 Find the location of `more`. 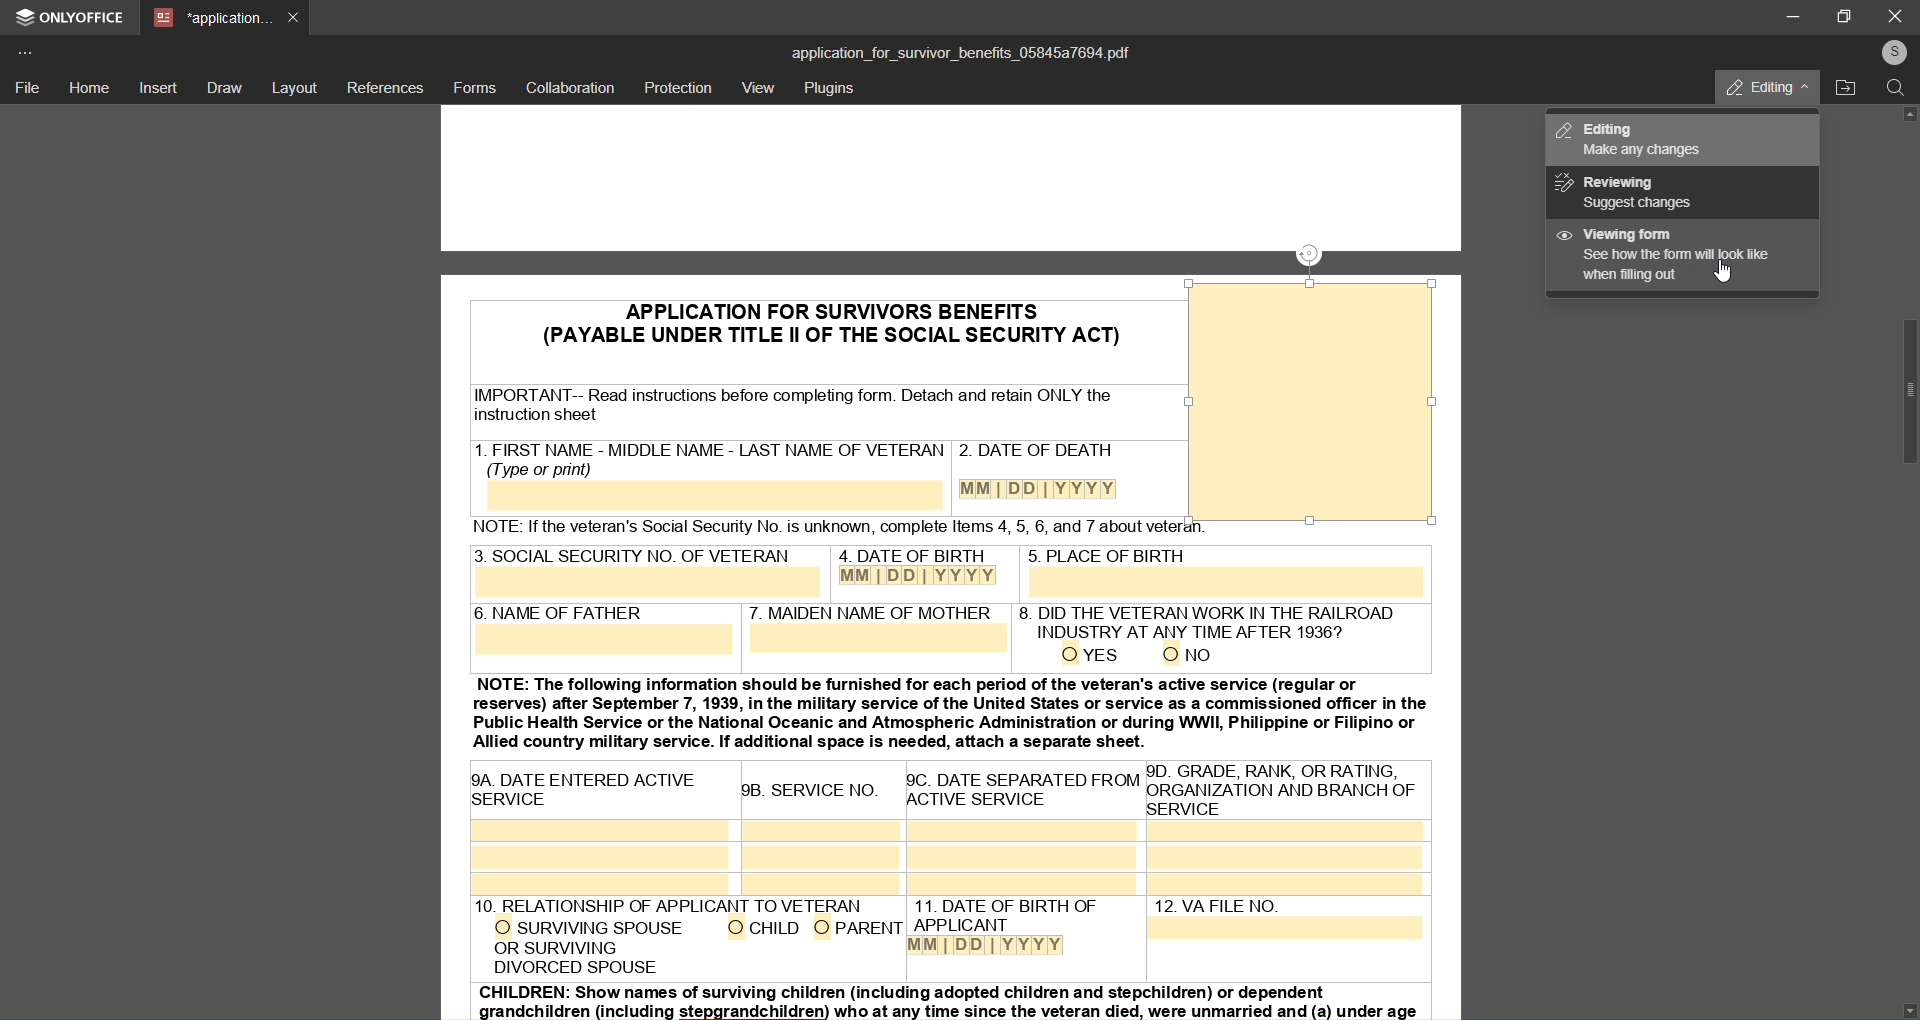

more is located at coordinates (29, 51).